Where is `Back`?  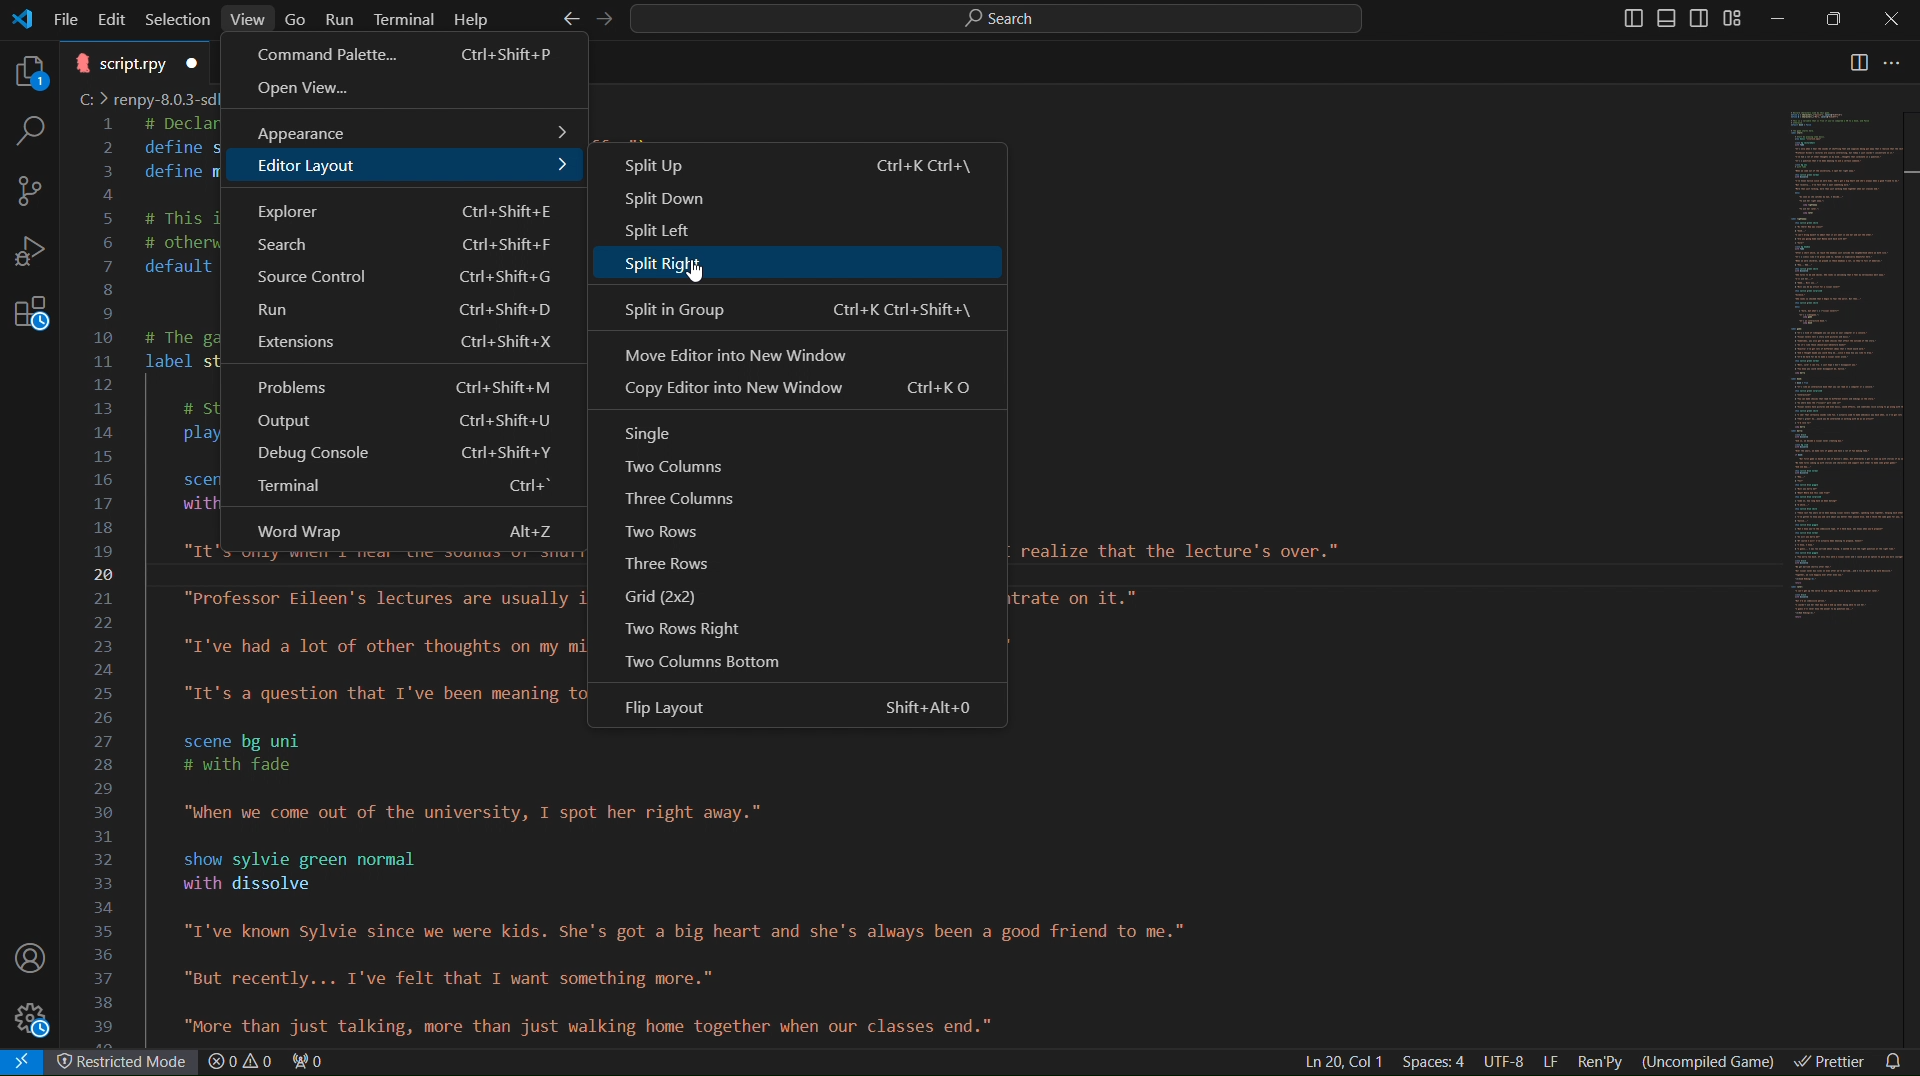 Back is located at coordinates (567, 19).